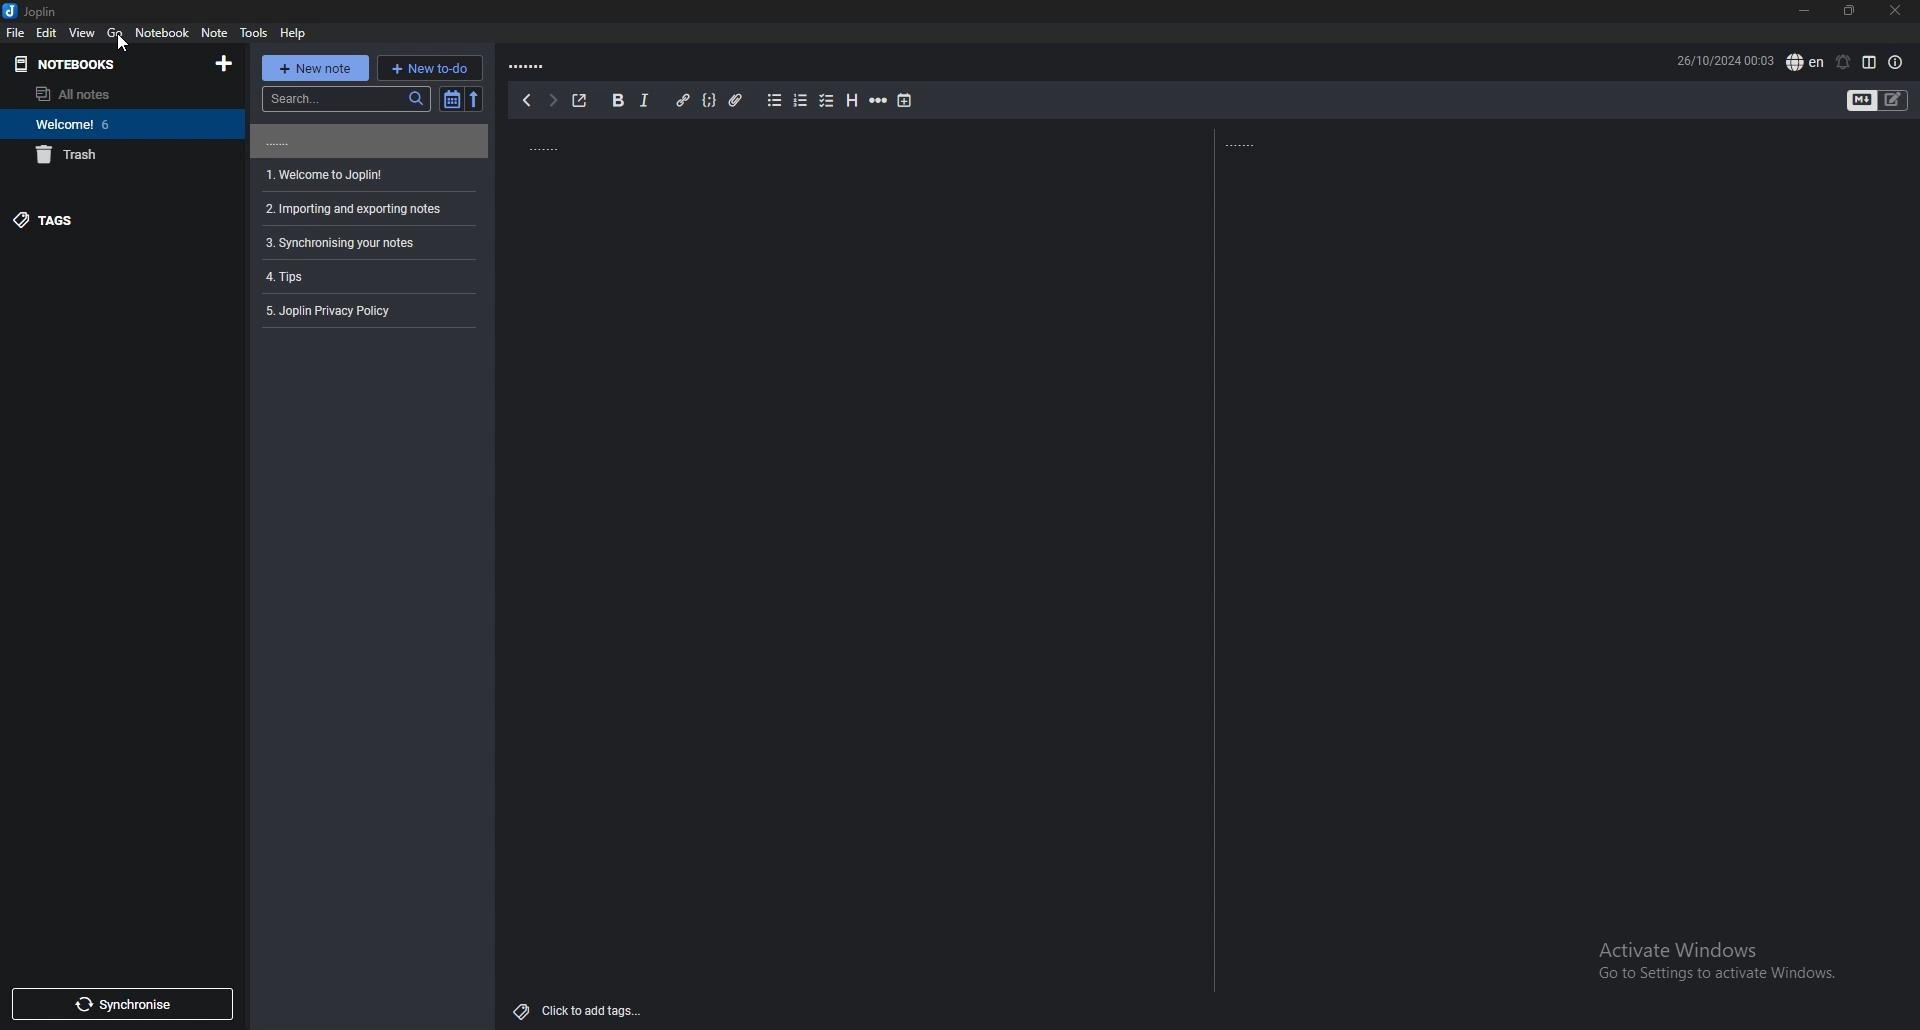  What do you see at coordinates (683, 100) in the screenshot?
I see `add hyperlink` at bounding box center [683, 100].